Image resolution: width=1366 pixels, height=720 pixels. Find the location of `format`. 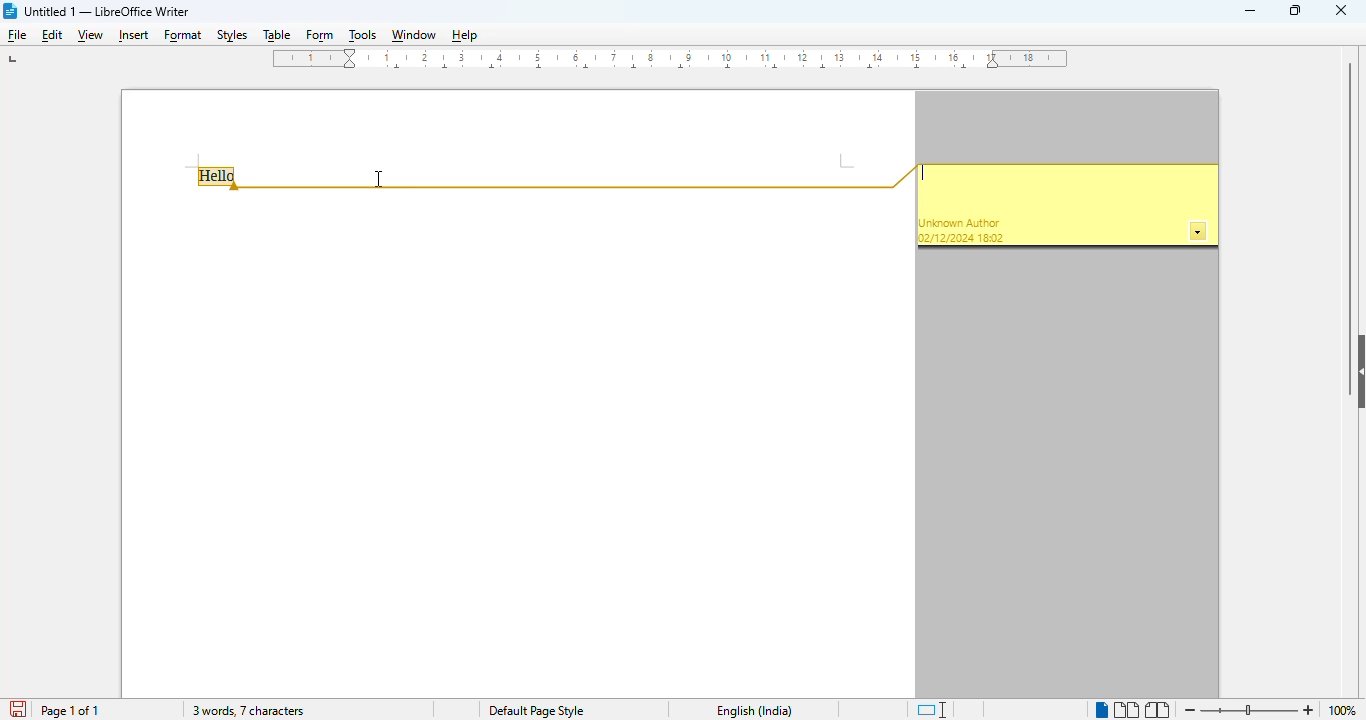

format is located at coordinates (184, 37).